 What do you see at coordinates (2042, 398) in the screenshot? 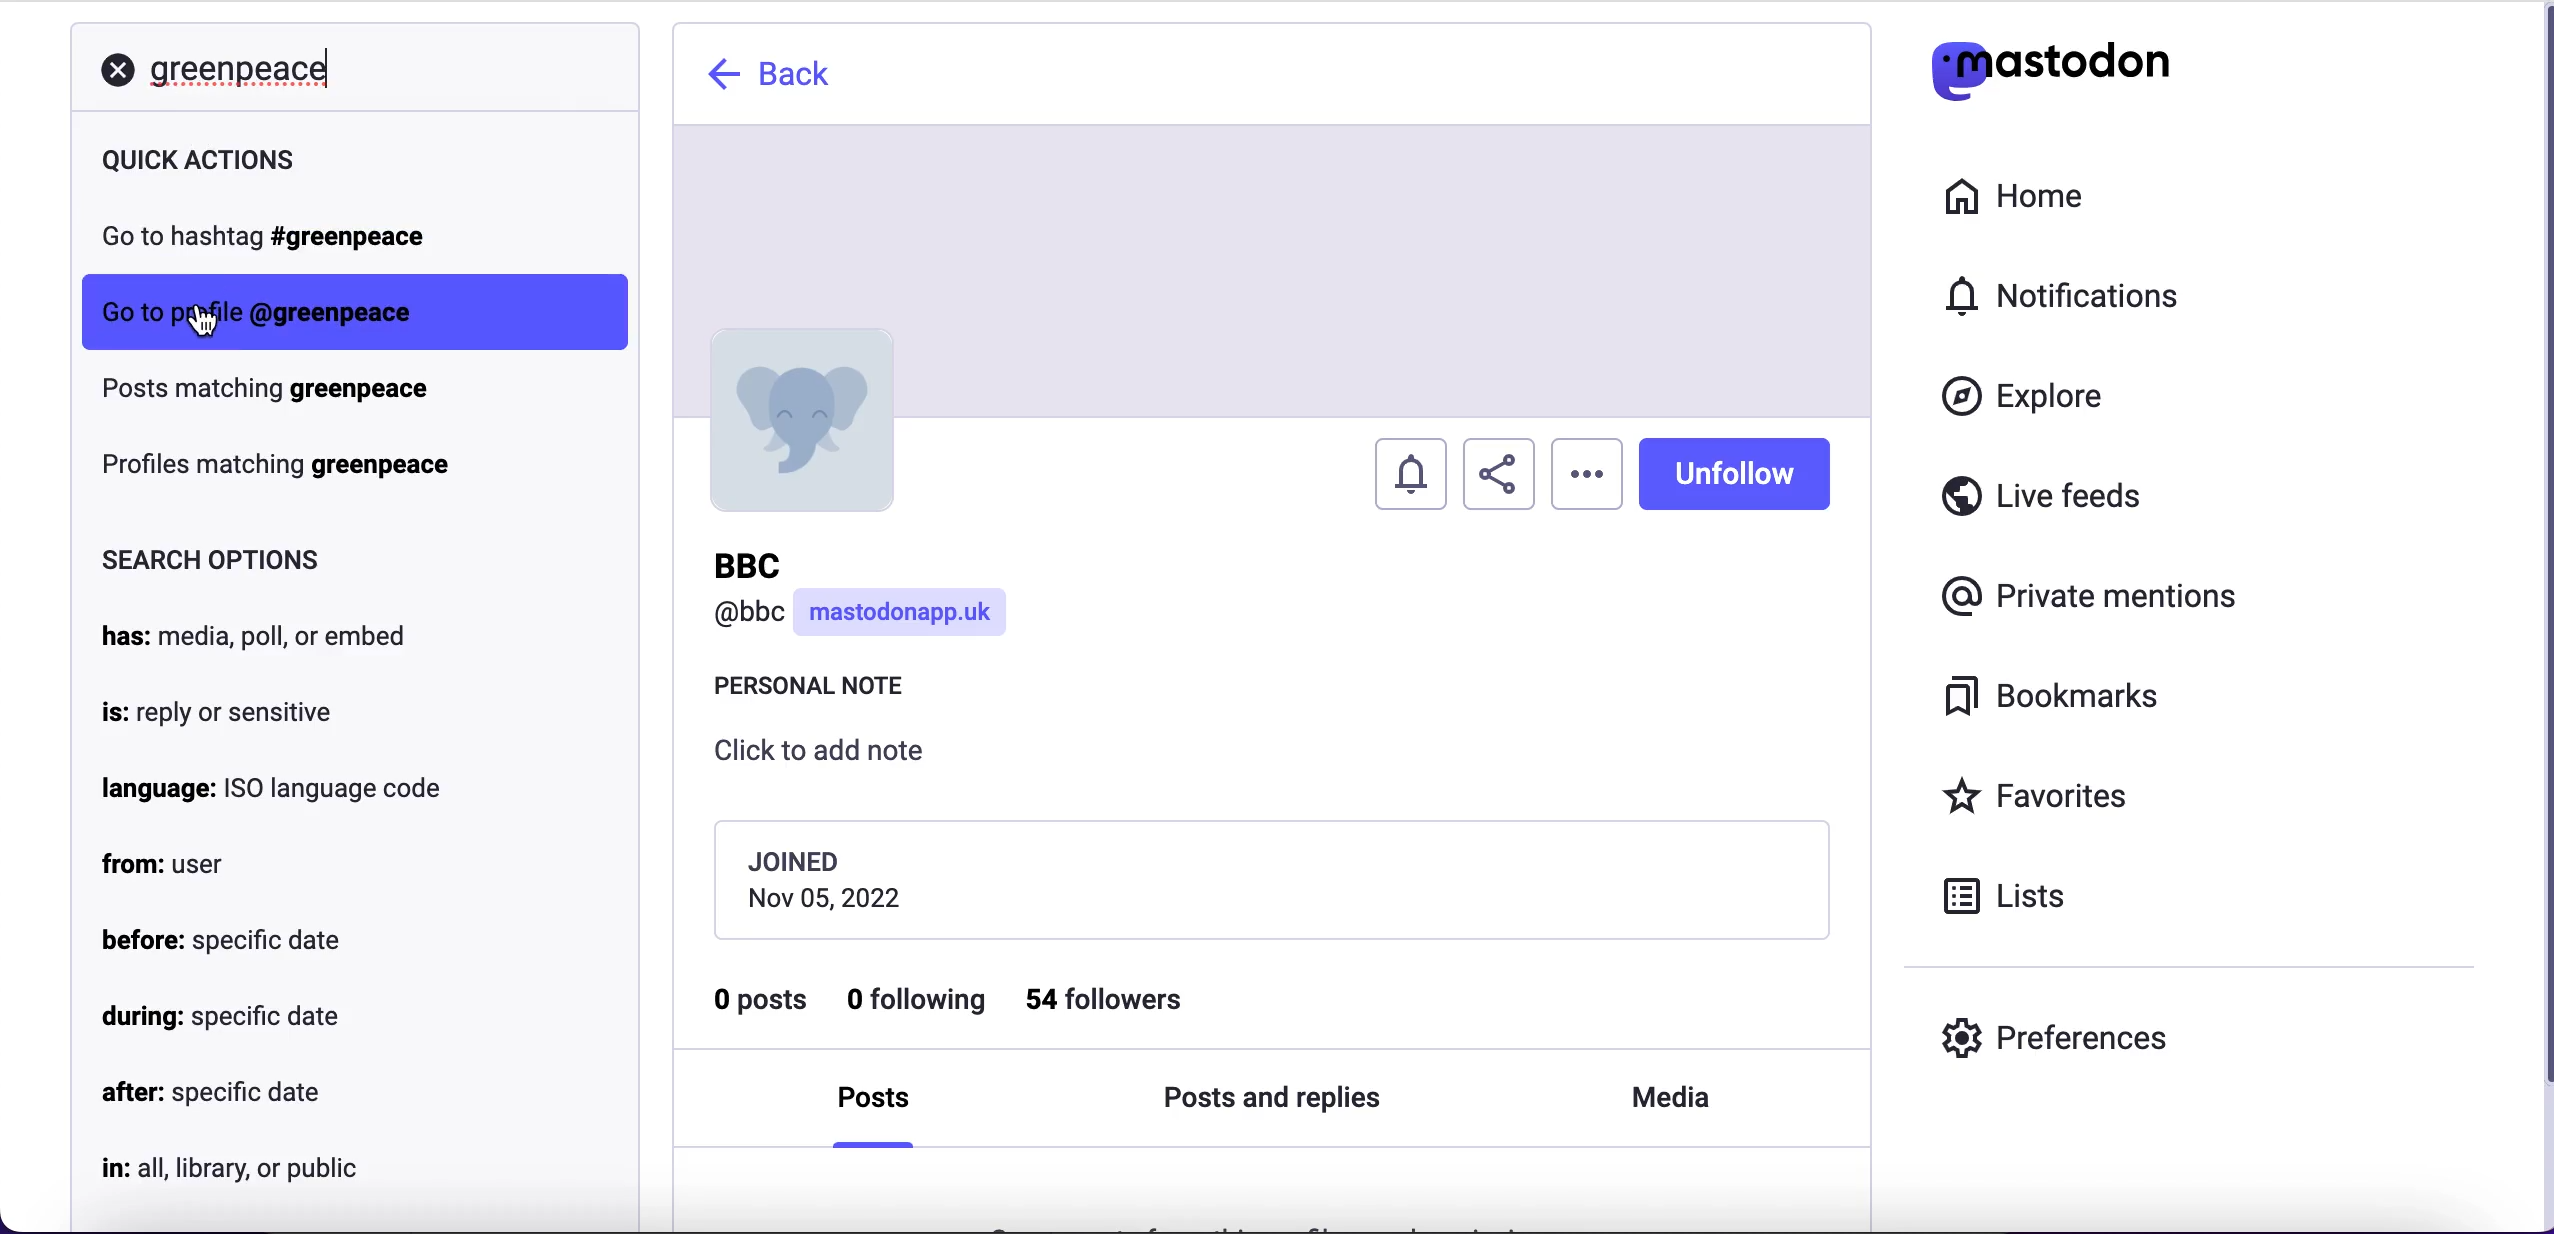
I see `explore` at bounding box center [2042, 398].